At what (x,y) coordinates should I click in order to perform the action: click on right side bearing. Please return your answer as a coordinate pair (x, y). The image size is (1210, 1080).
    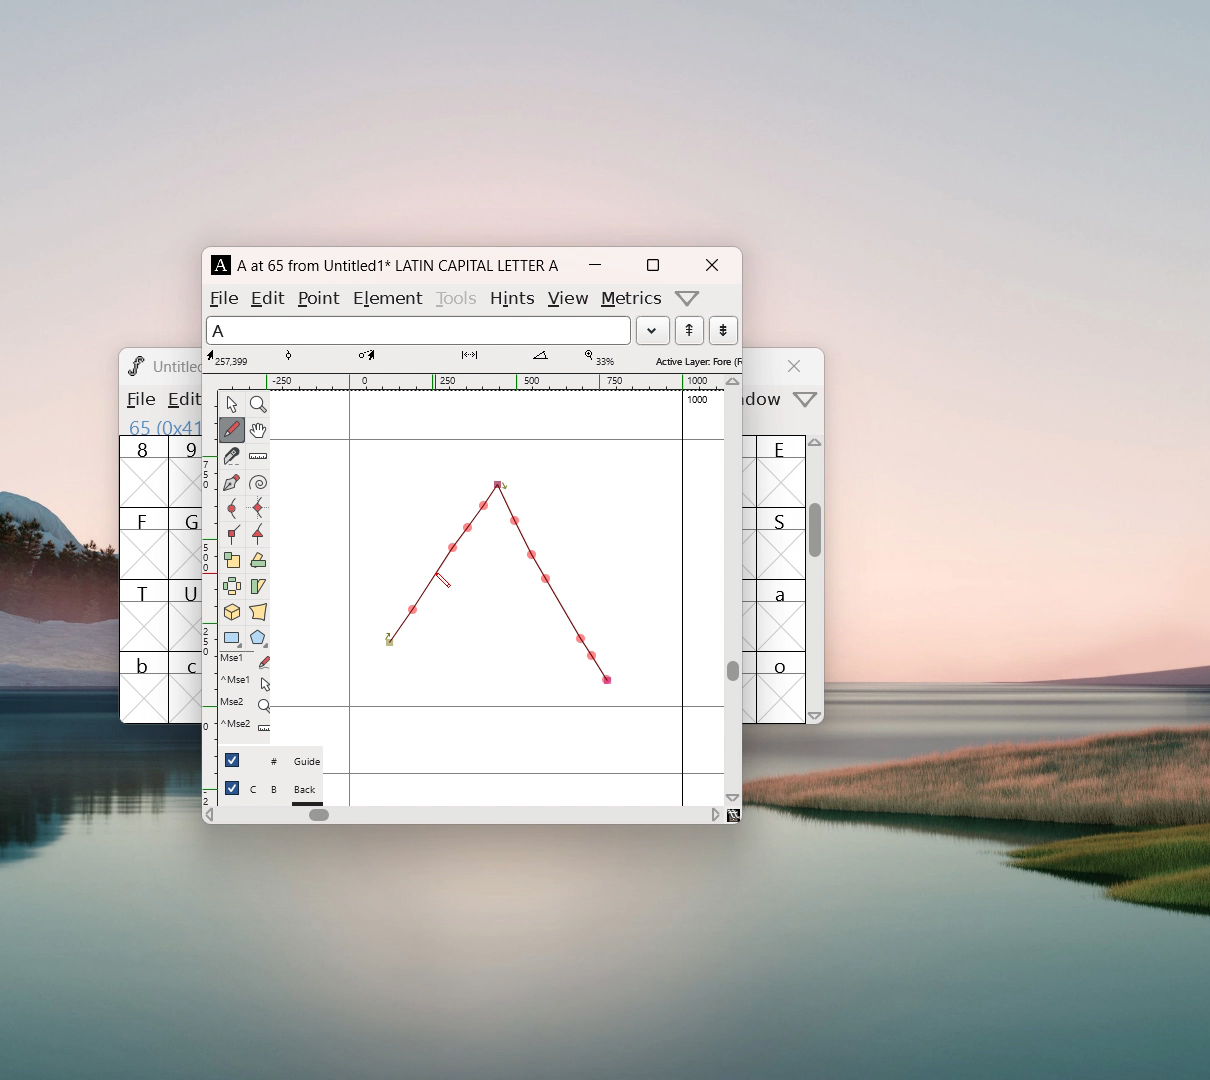
    Looking at the image, I should click on (683, 597).